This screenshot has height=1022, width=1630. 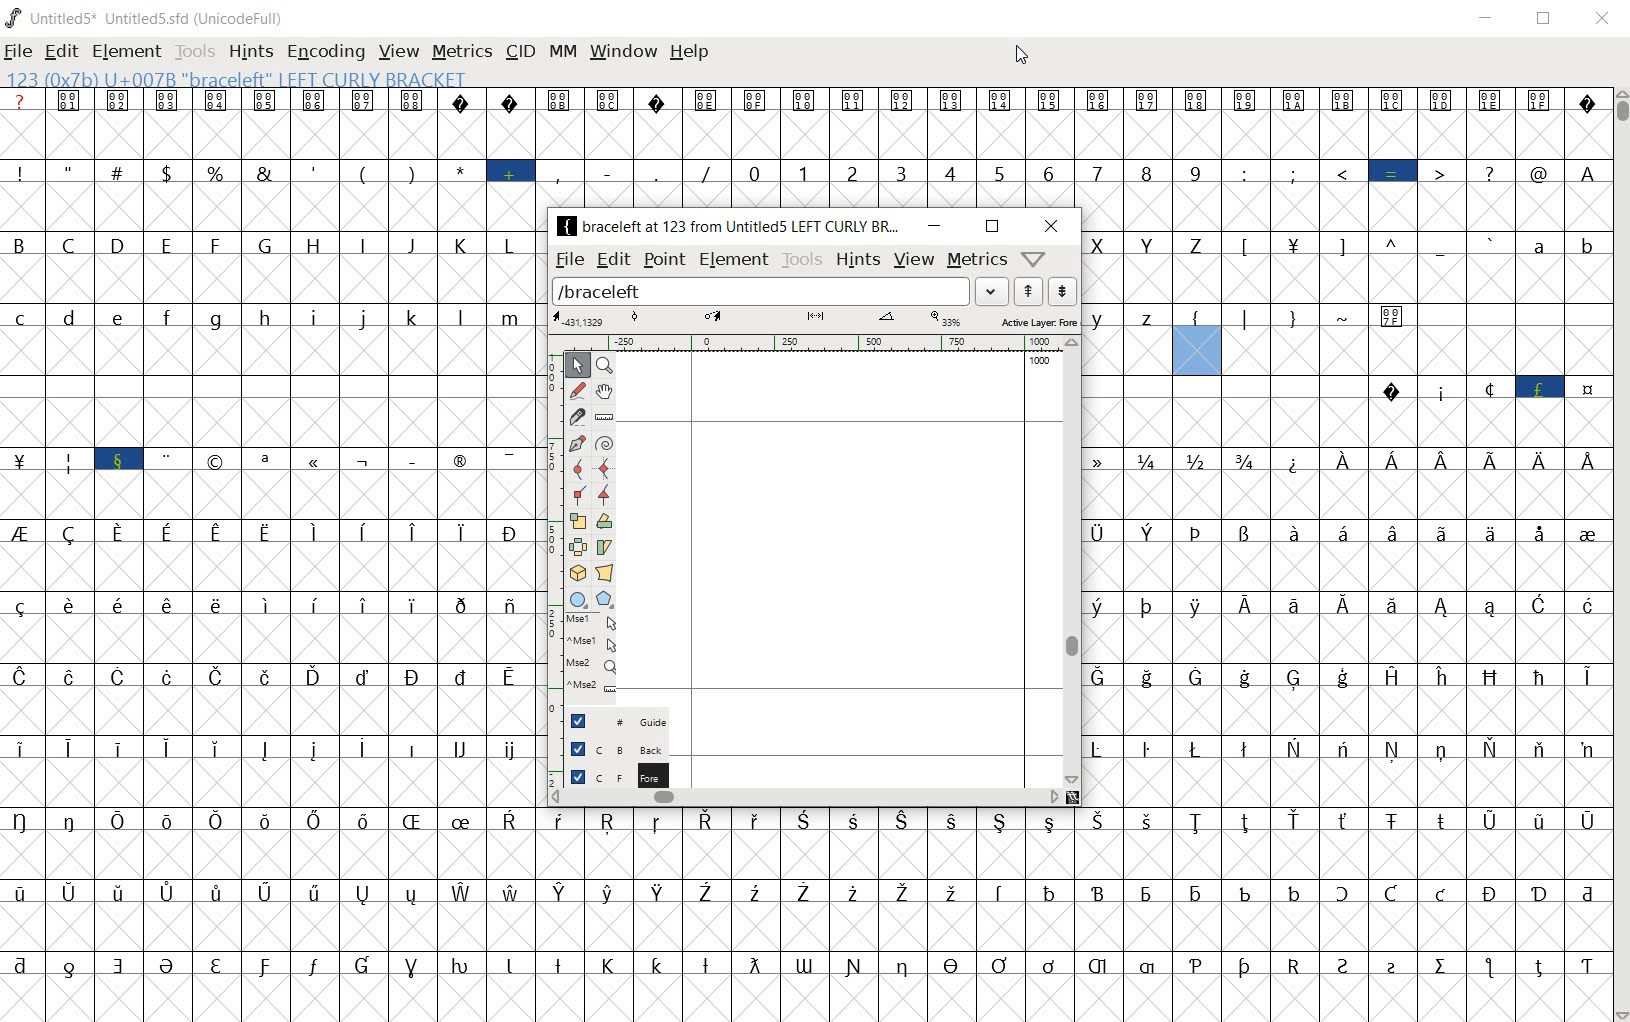 What do you see at coordinates (1620, 554) in the screenshot?
I see `scrollbar` at bounding box center [1620, 554].